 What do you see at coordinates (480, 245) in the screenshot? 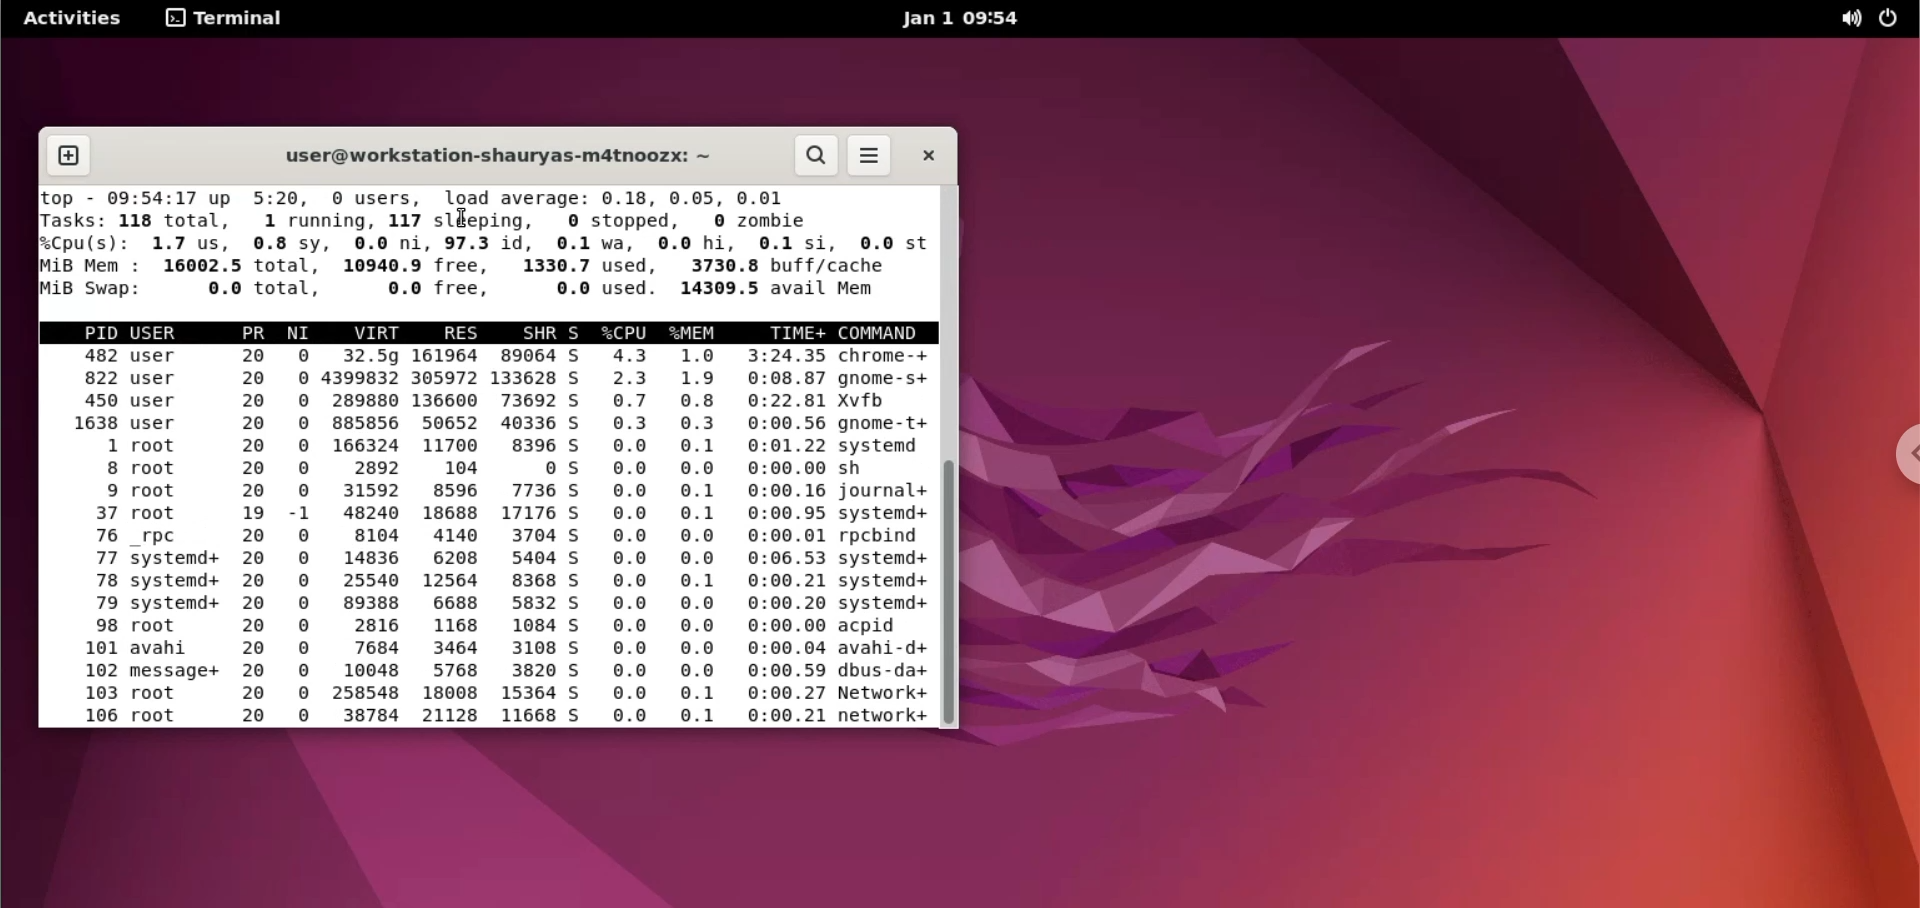
I see `top - 09:54:17 up 5:20, © users, load average: 0.18, 0.05, 0.0 Tasks: 118 total, 1 running, 117 sideping, 0 stopped, 0 zombie%Cpu(s): 1.7 us, 0.8 sy, 0.0 ni, 97.3 id, 0.1 wa, 0.0 hi, 0.1 si, 0.0 stMiB Mem : 16002.5 total, 10940.9 free, 1330.7 used, 3730.8 buff/cacheMiB Swap: 0.0 total, 0.0 free, 0.0 used. 14309.5 avail Mem` at bounding box center [480, 245].